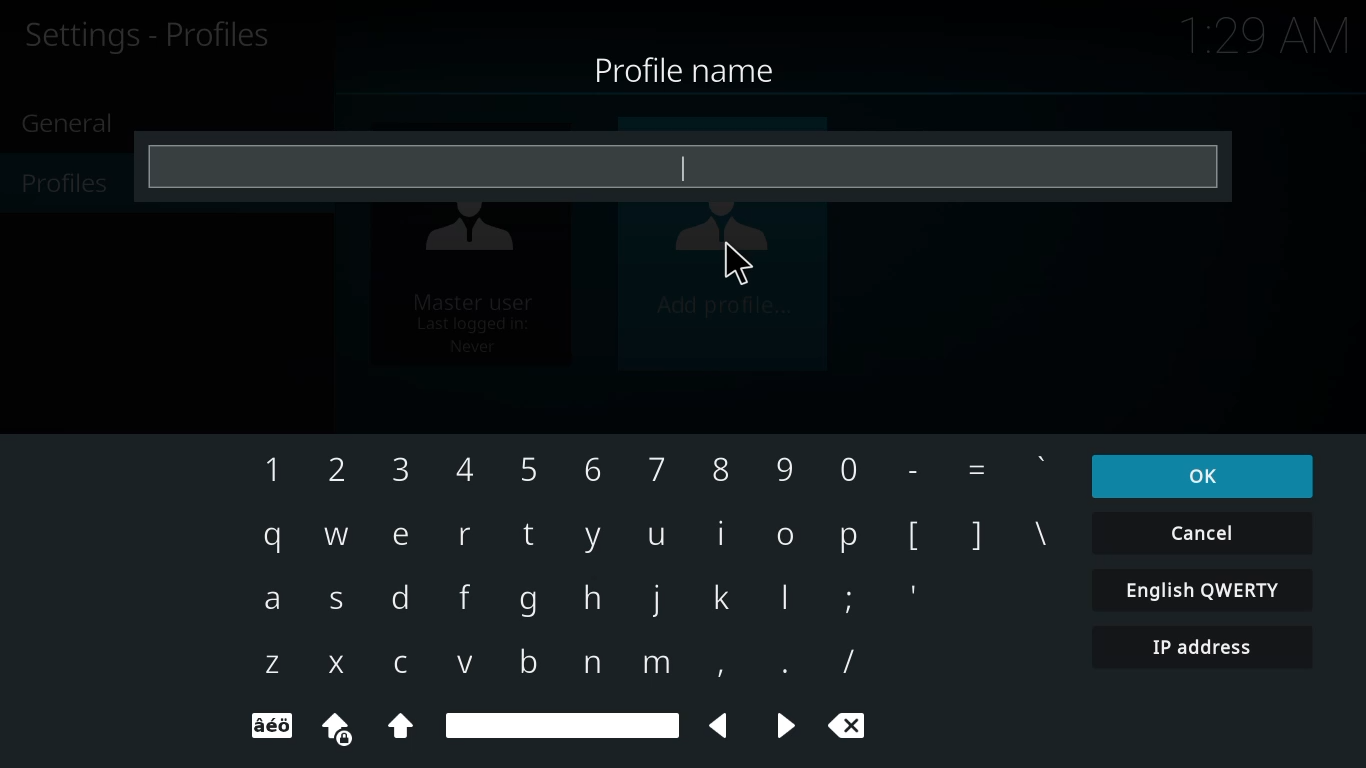 This screenshot has width=1366, height=768. I want to click on \, so click(1052, 536).